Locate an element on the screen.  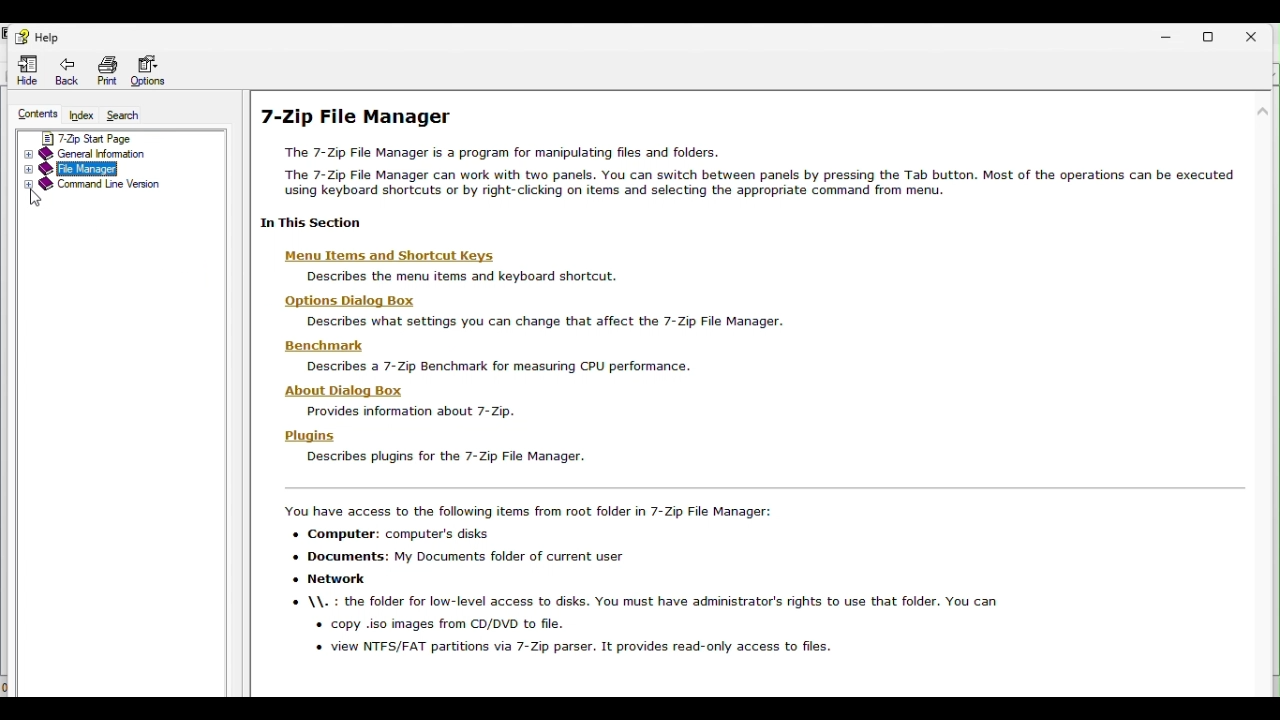
Command line version is located at coordinates (106, 185).